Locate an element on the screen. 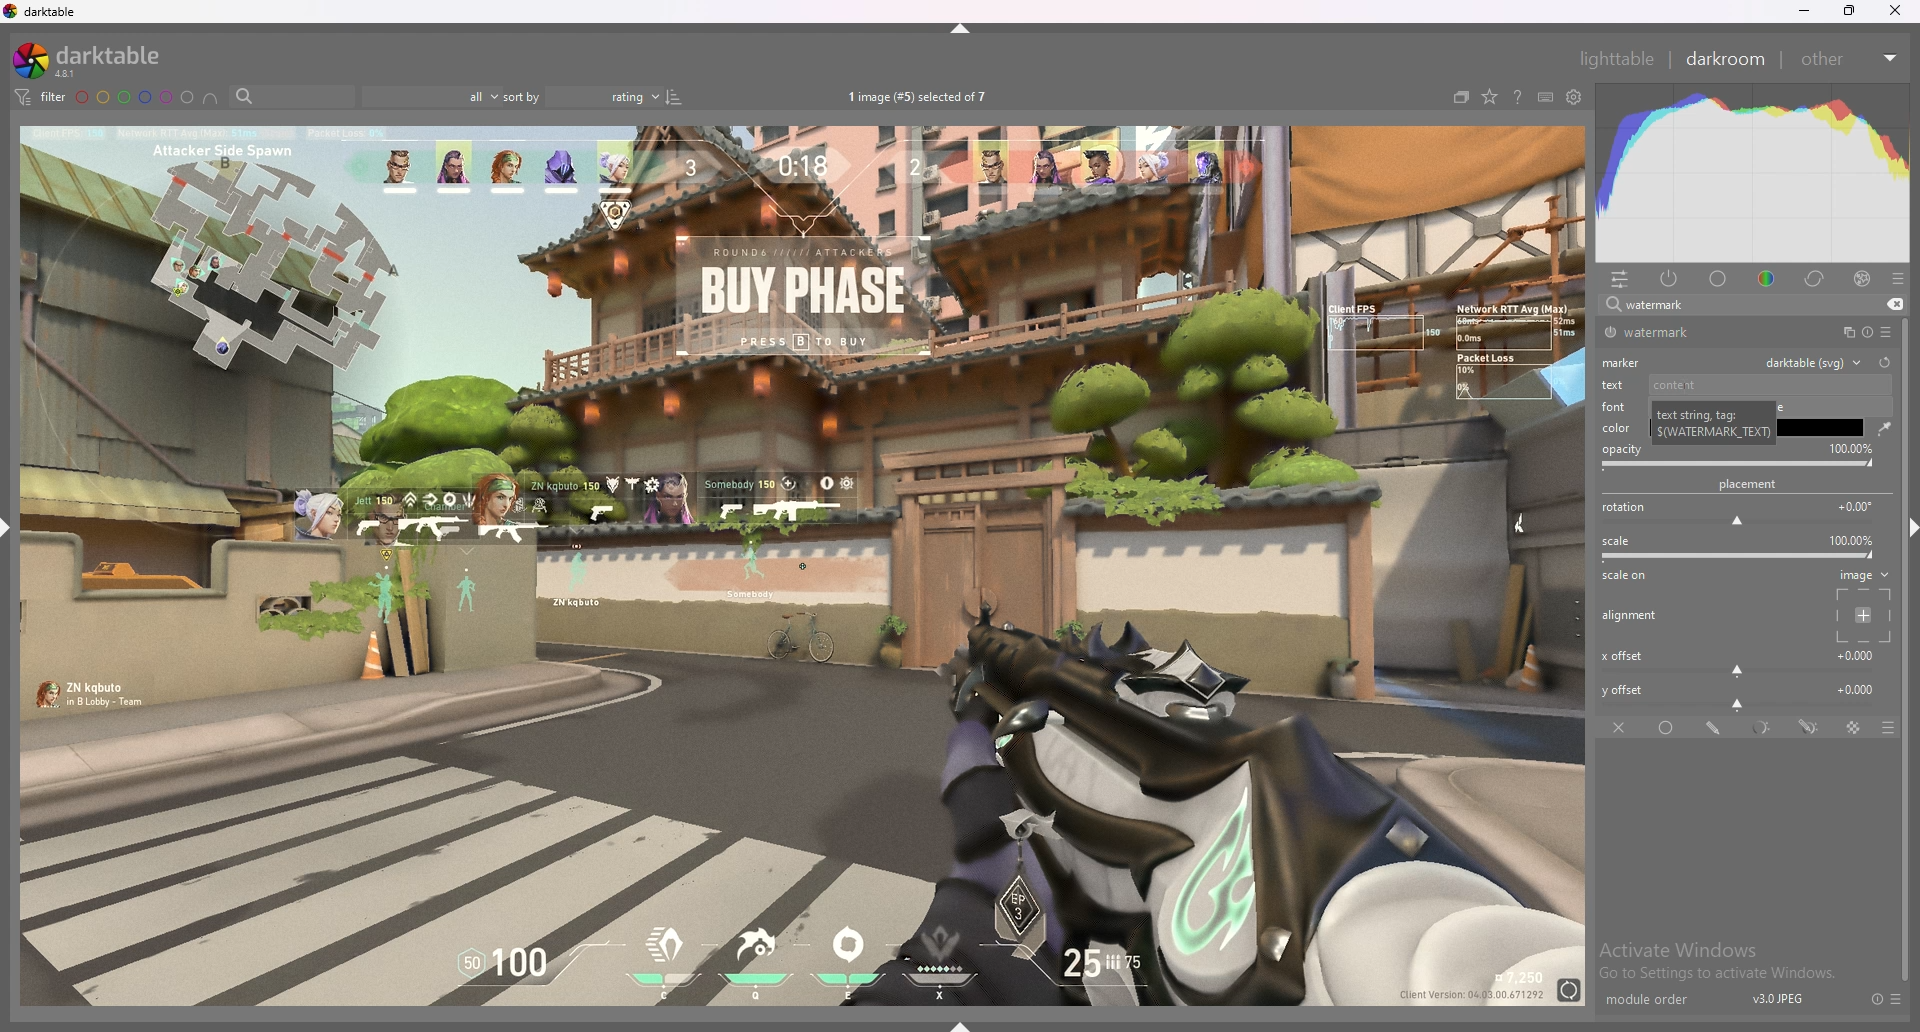 This screenshot has height=1032, width=1920. reverse sort is located at coordinates (674, 96).